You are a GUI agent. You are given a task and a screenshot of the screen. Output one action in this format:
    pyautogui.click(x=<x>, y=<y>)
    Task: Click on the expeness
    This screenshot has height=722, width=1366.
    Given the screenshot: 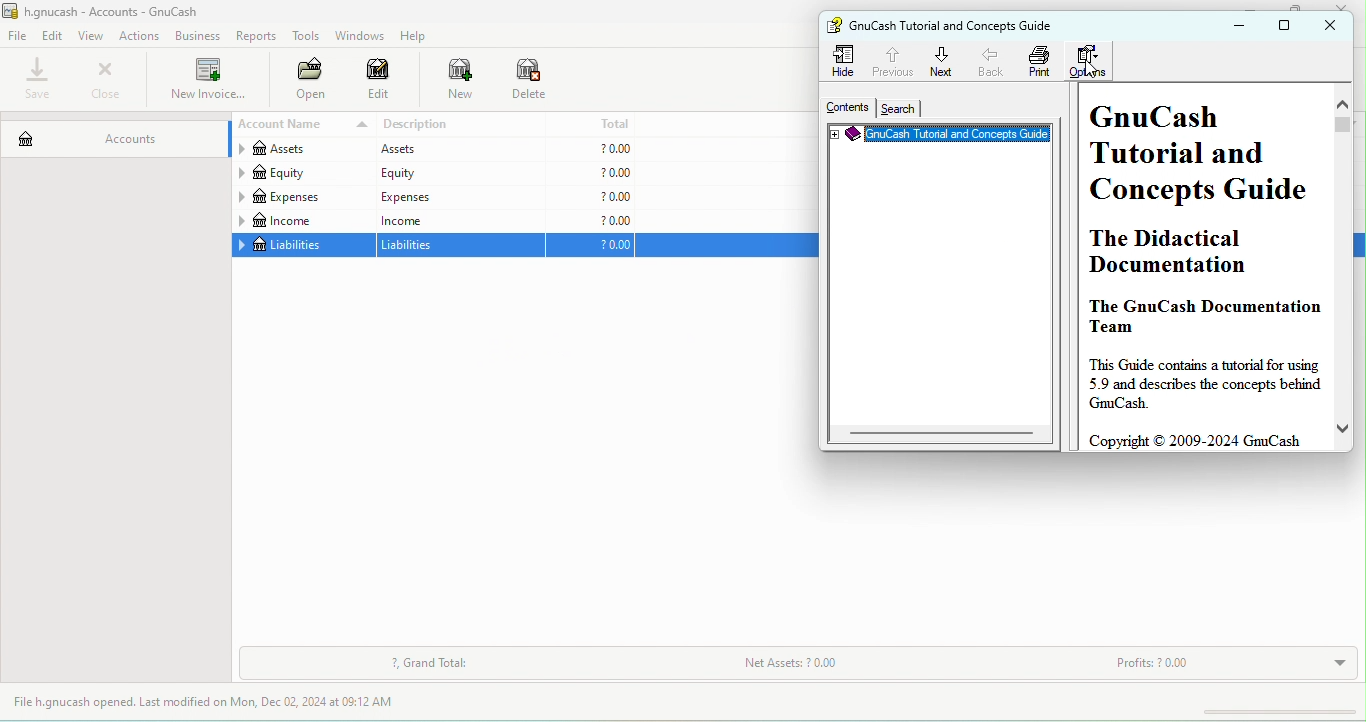 What is the action you would take?
    pyautogui.click(x=457, y=196)
    